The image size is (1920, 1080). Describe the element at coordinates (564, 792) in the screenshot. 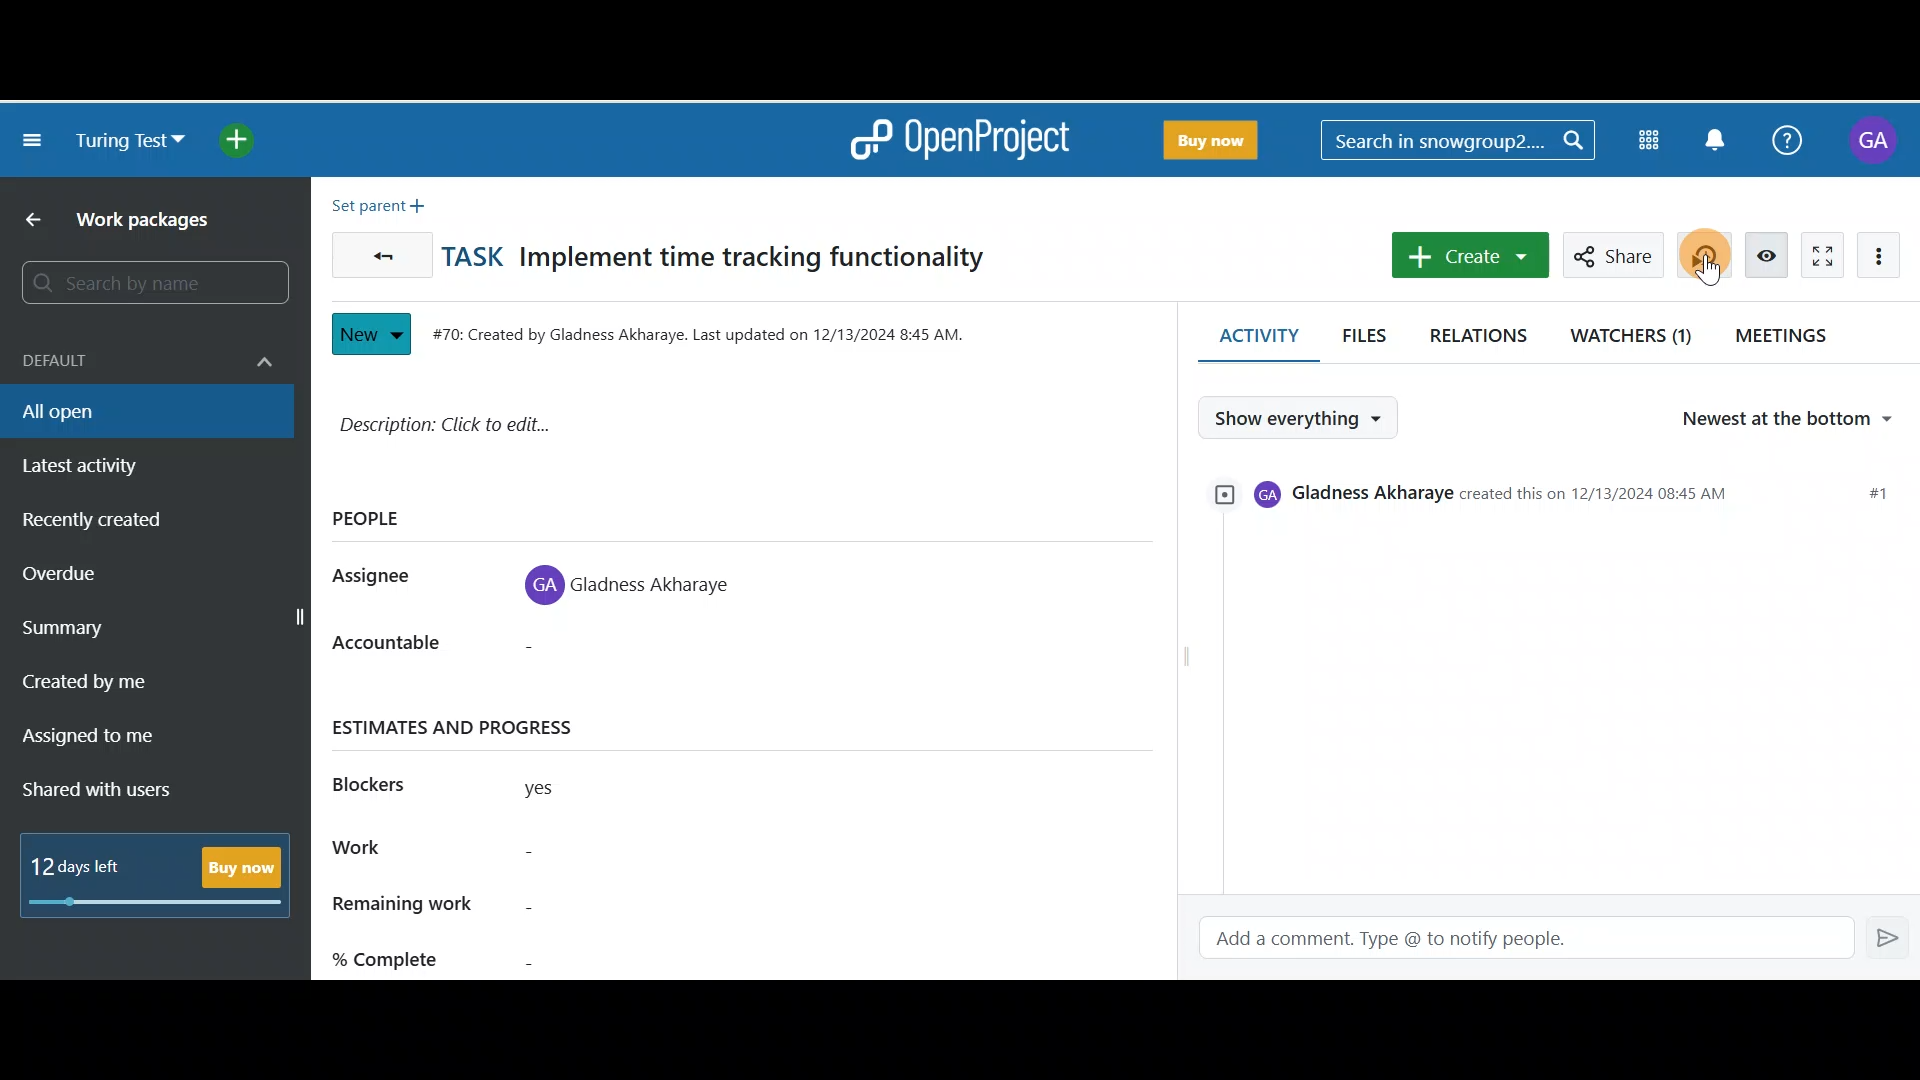

I see `yes` at that location.